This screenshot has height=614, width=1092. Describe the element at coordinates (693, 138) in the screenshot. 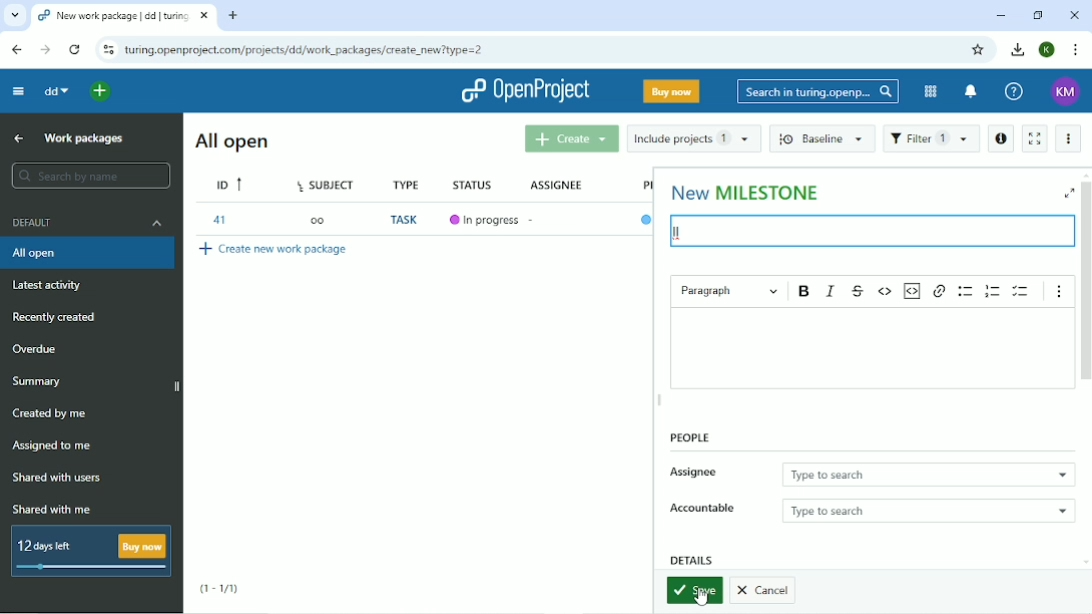

I see `Include projects 1` at that location.